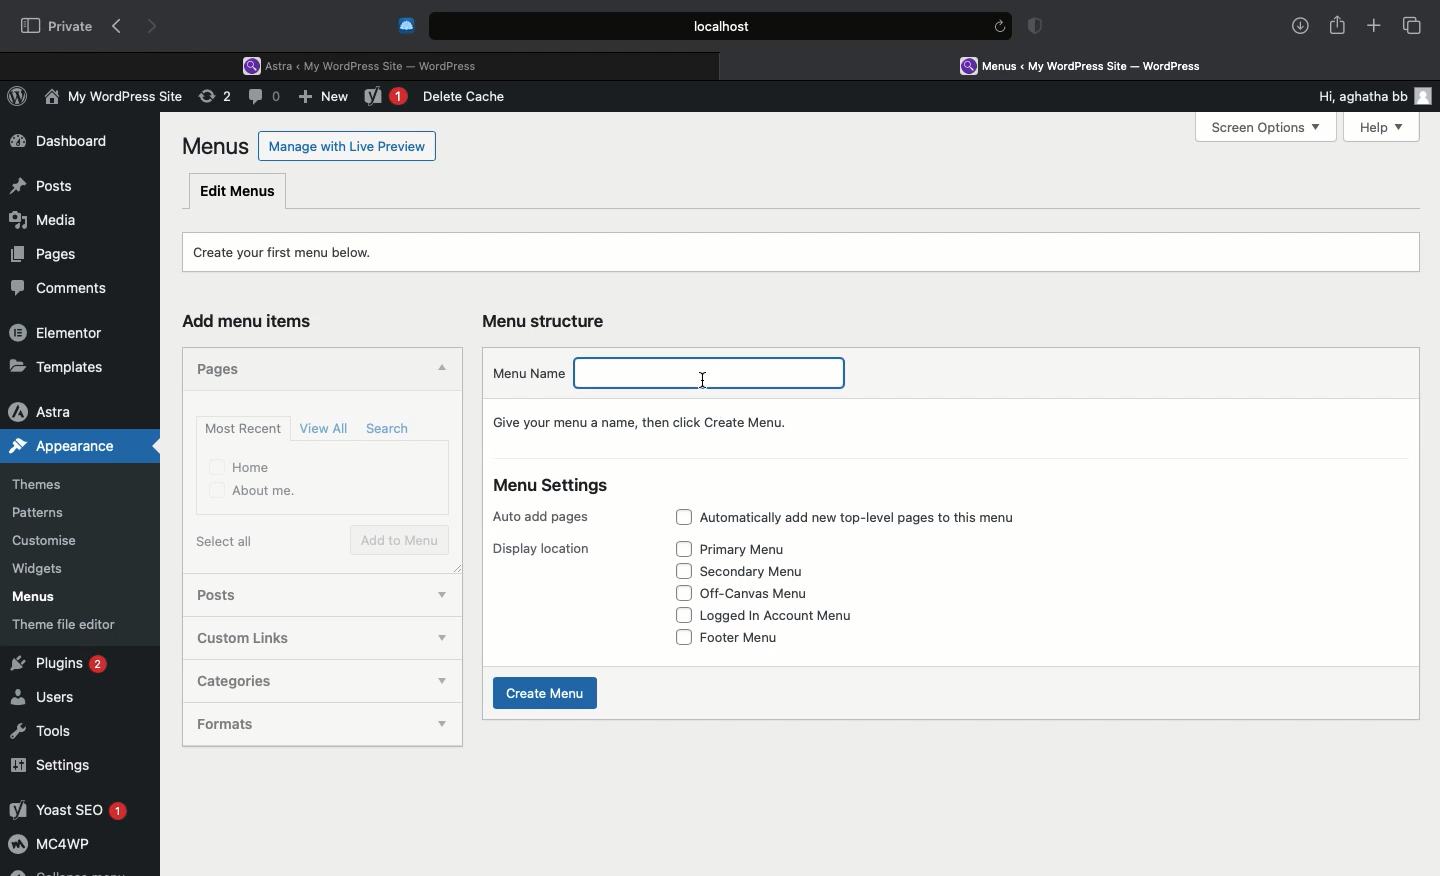 This screenshot has width=1440, height=876. Describe the element at coordinates (442, 639) in the screenshot. I see `show` at that location.